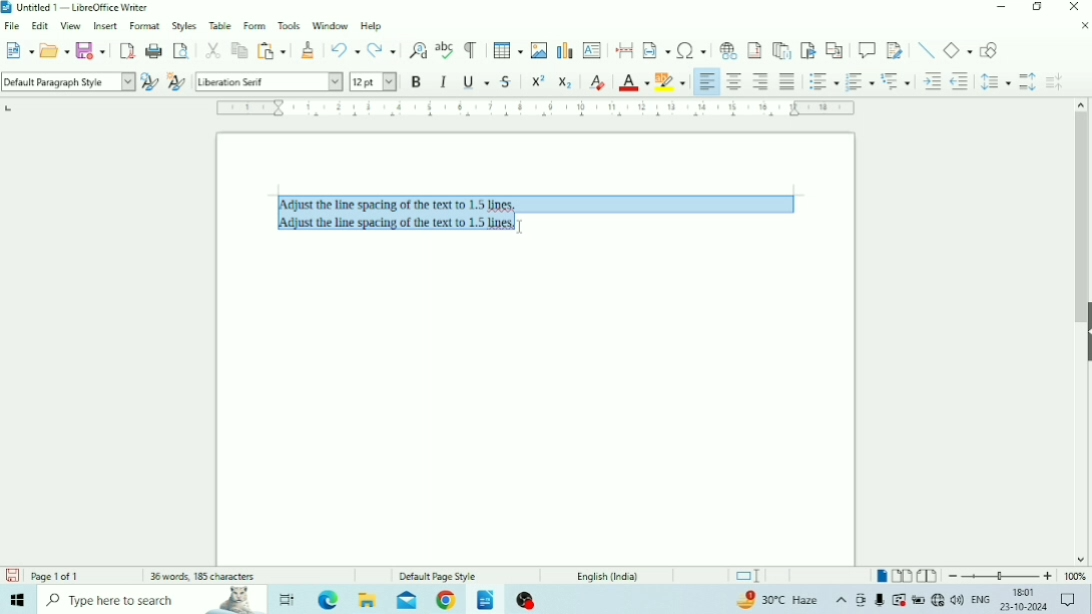 Image resolution: width=1092 pixels, height=614 pixels. Describe the element at coordinates (957, 600) in the screenshot. I see `Speakers` at that location.